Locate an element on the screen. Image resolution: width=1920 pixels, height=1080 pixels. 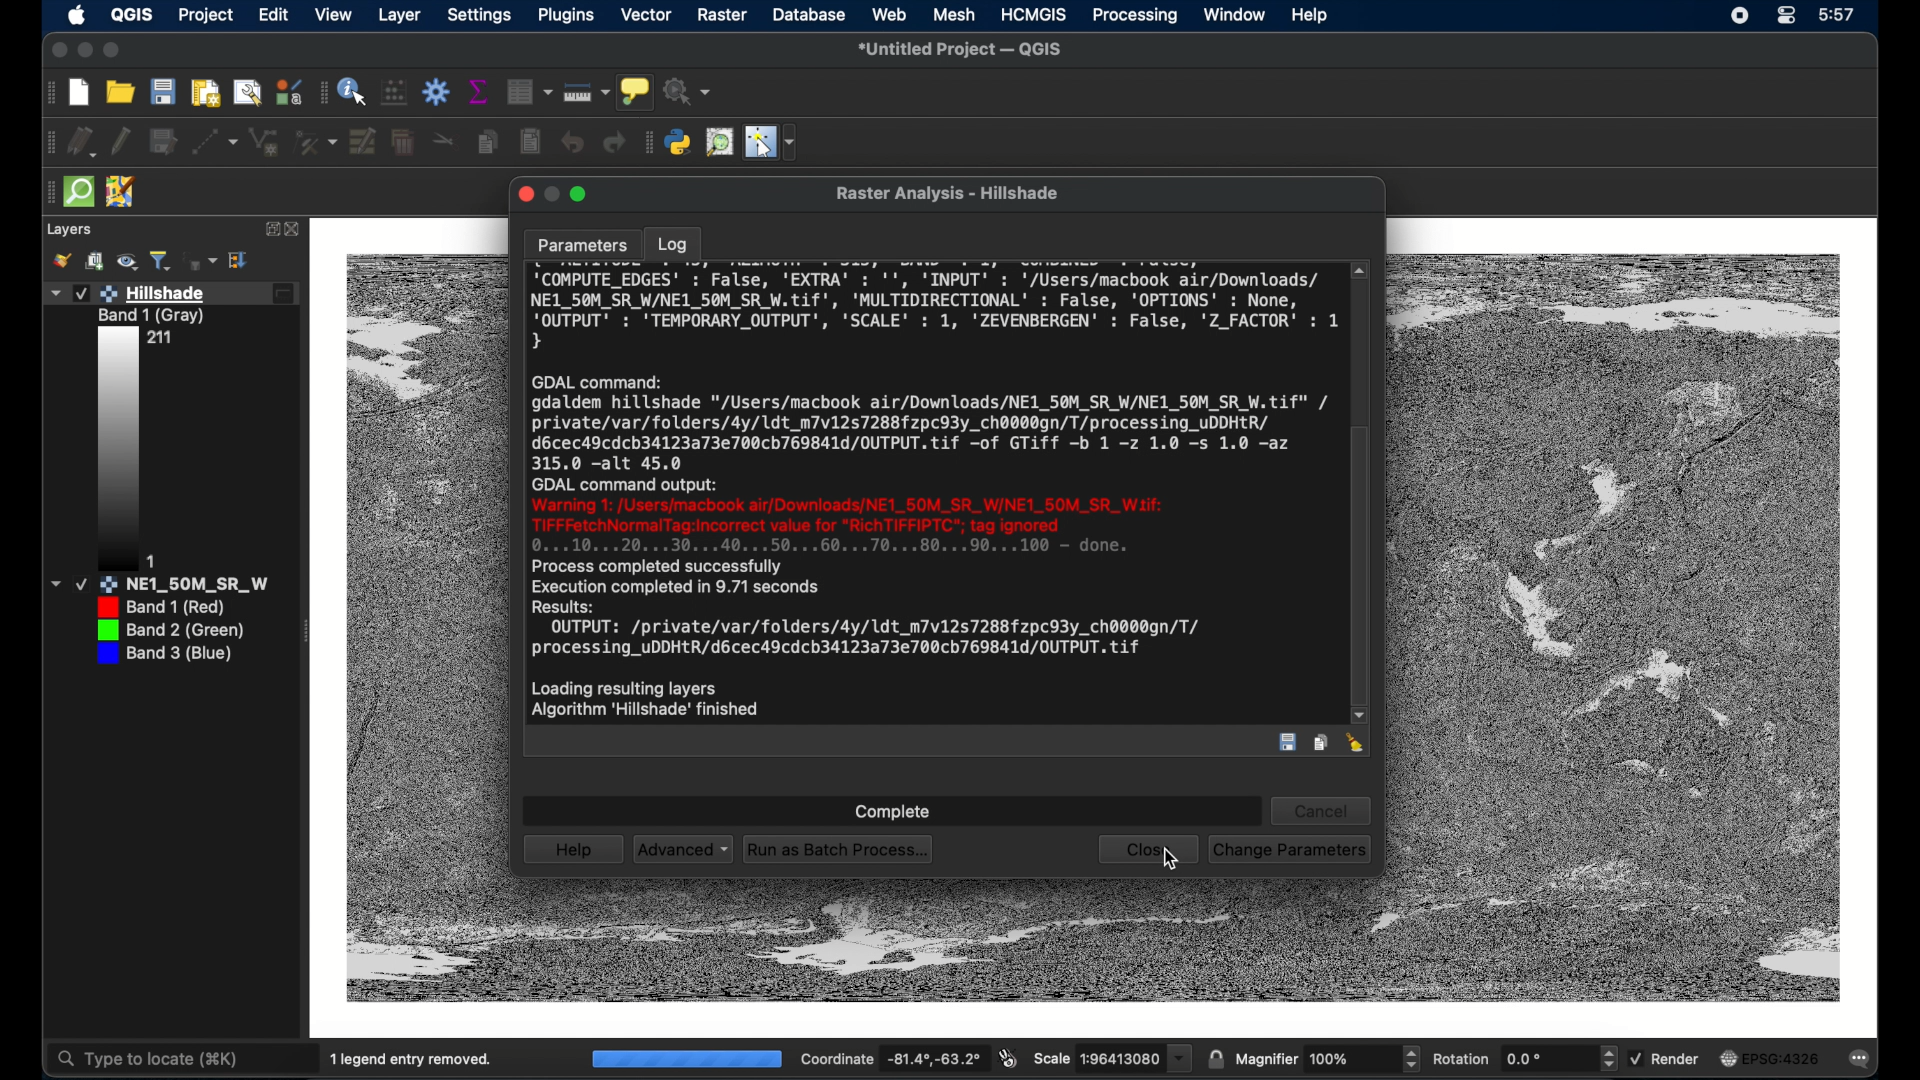
QGIS is located at coordinates (134, 14).